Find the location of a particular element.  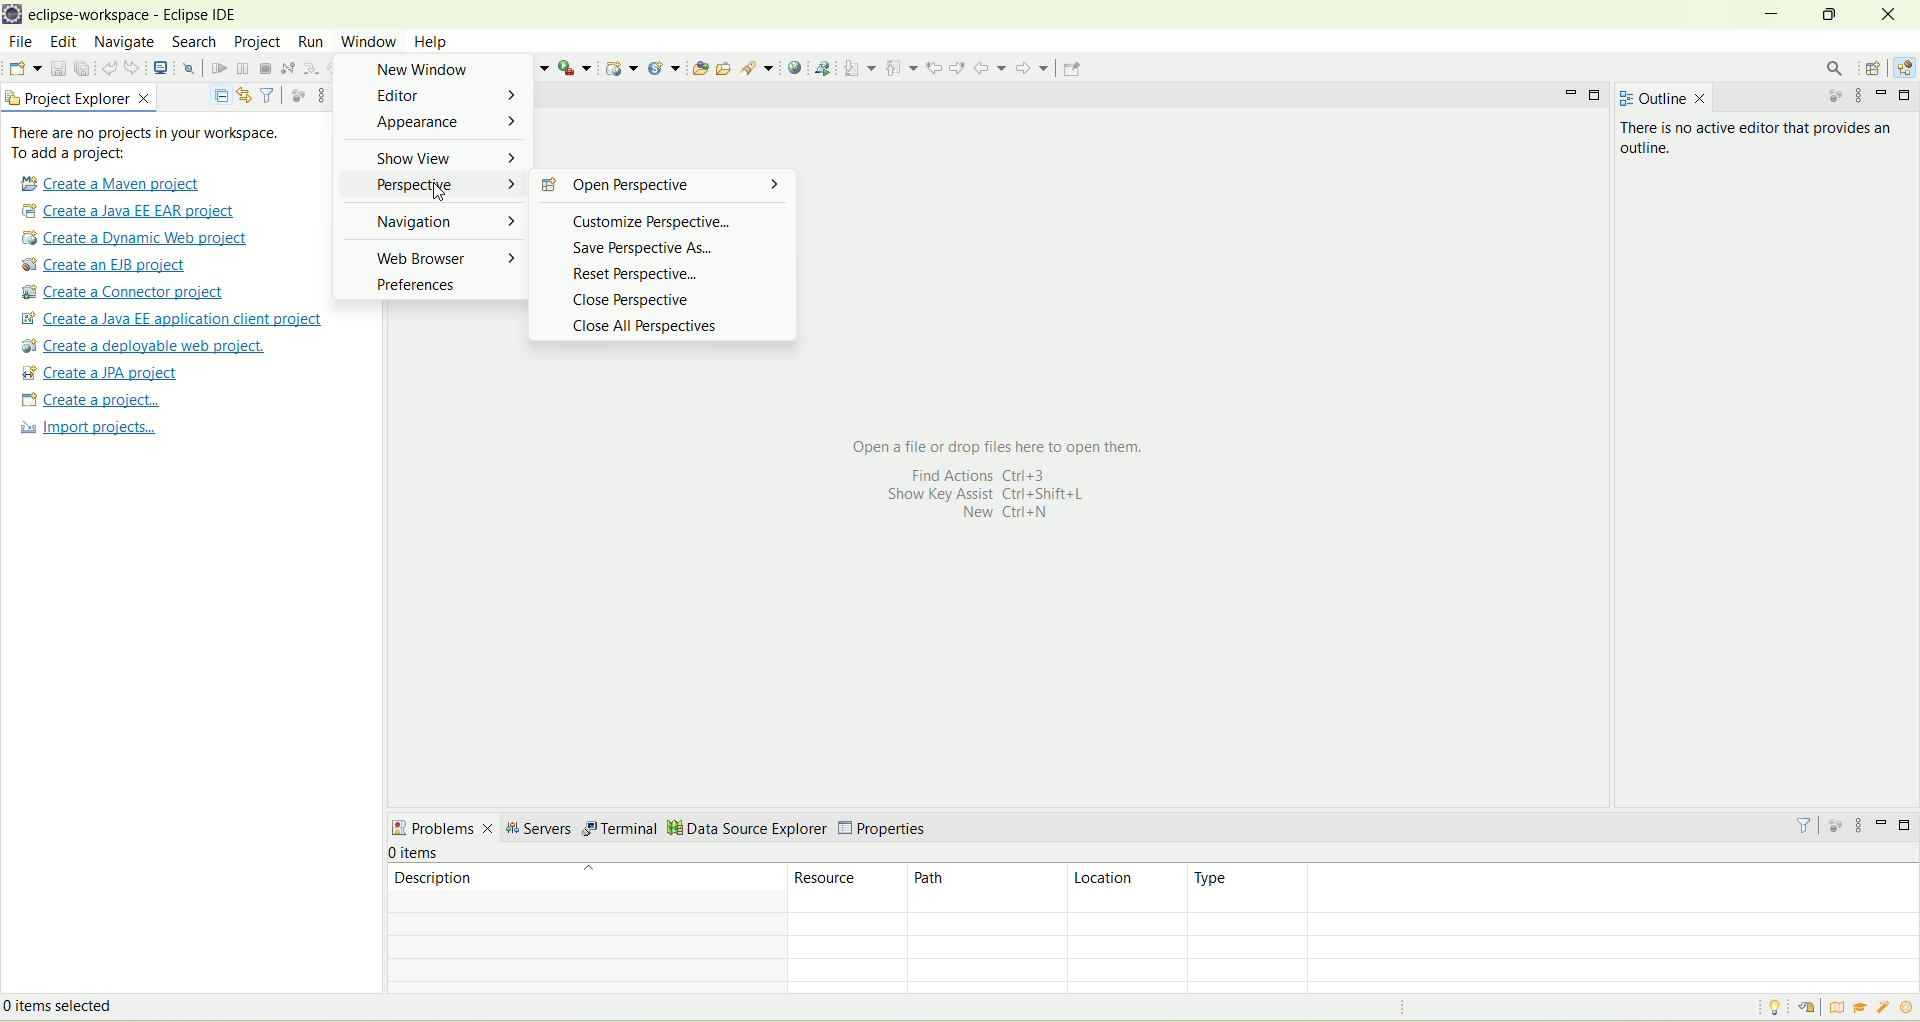

run is located at coordinates (313, 41).